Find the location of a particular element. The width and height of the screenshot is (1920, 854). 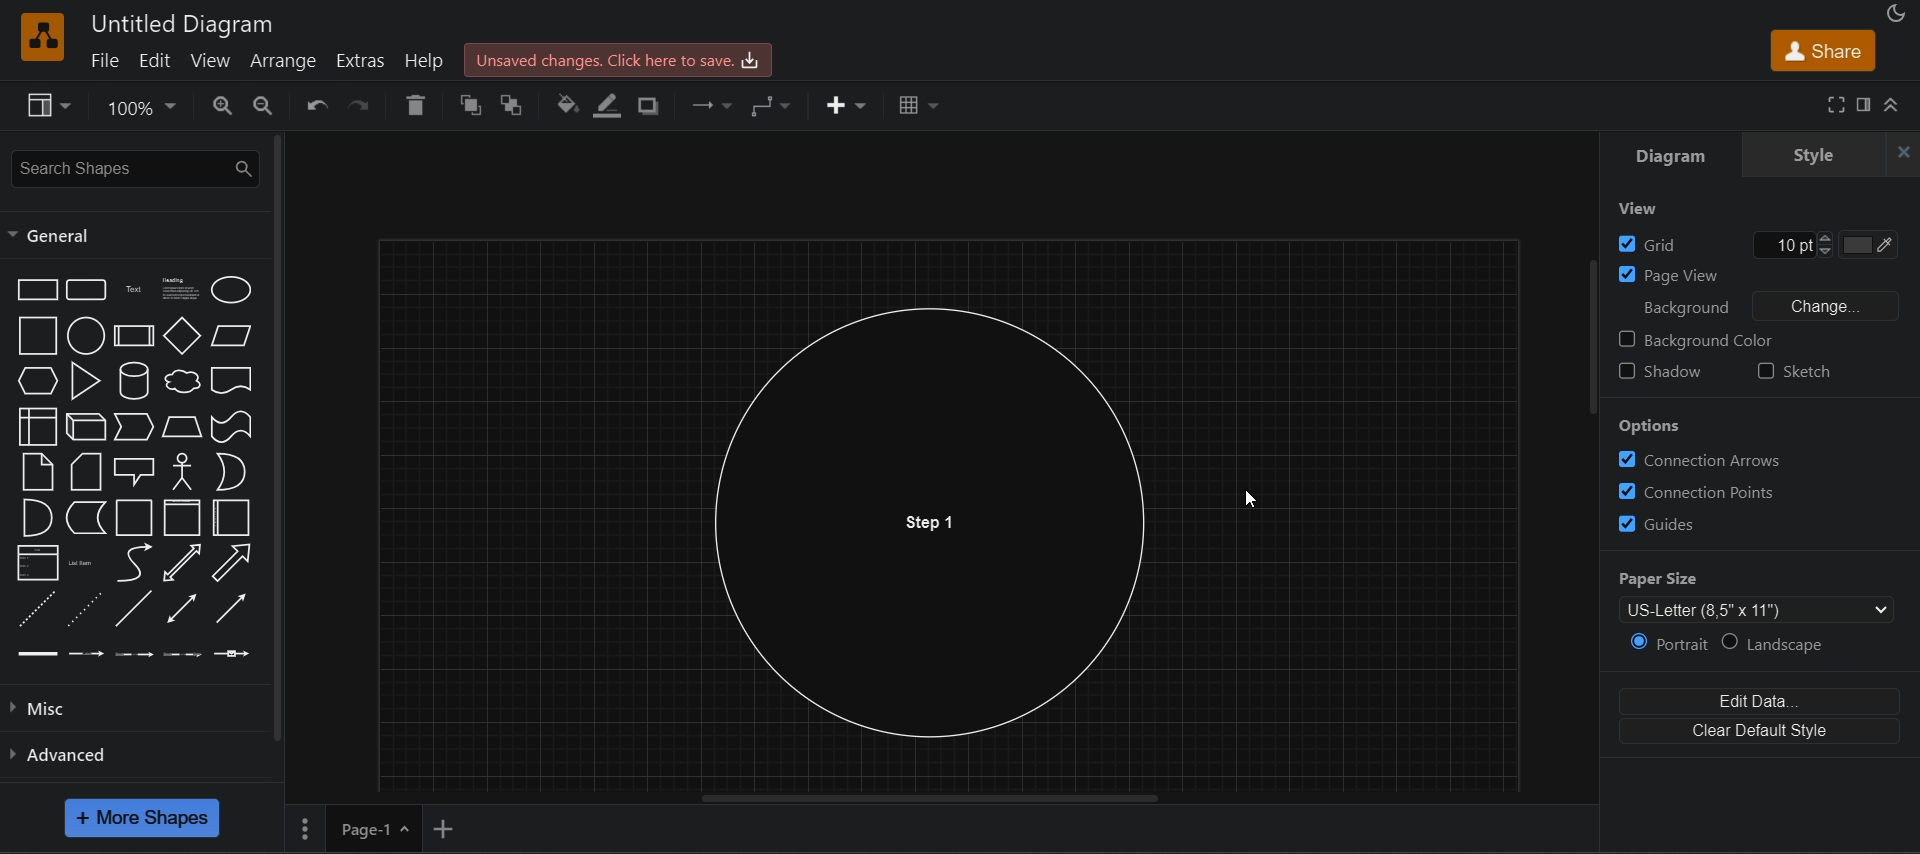

Shadow is located at coordinates (1674, 373).